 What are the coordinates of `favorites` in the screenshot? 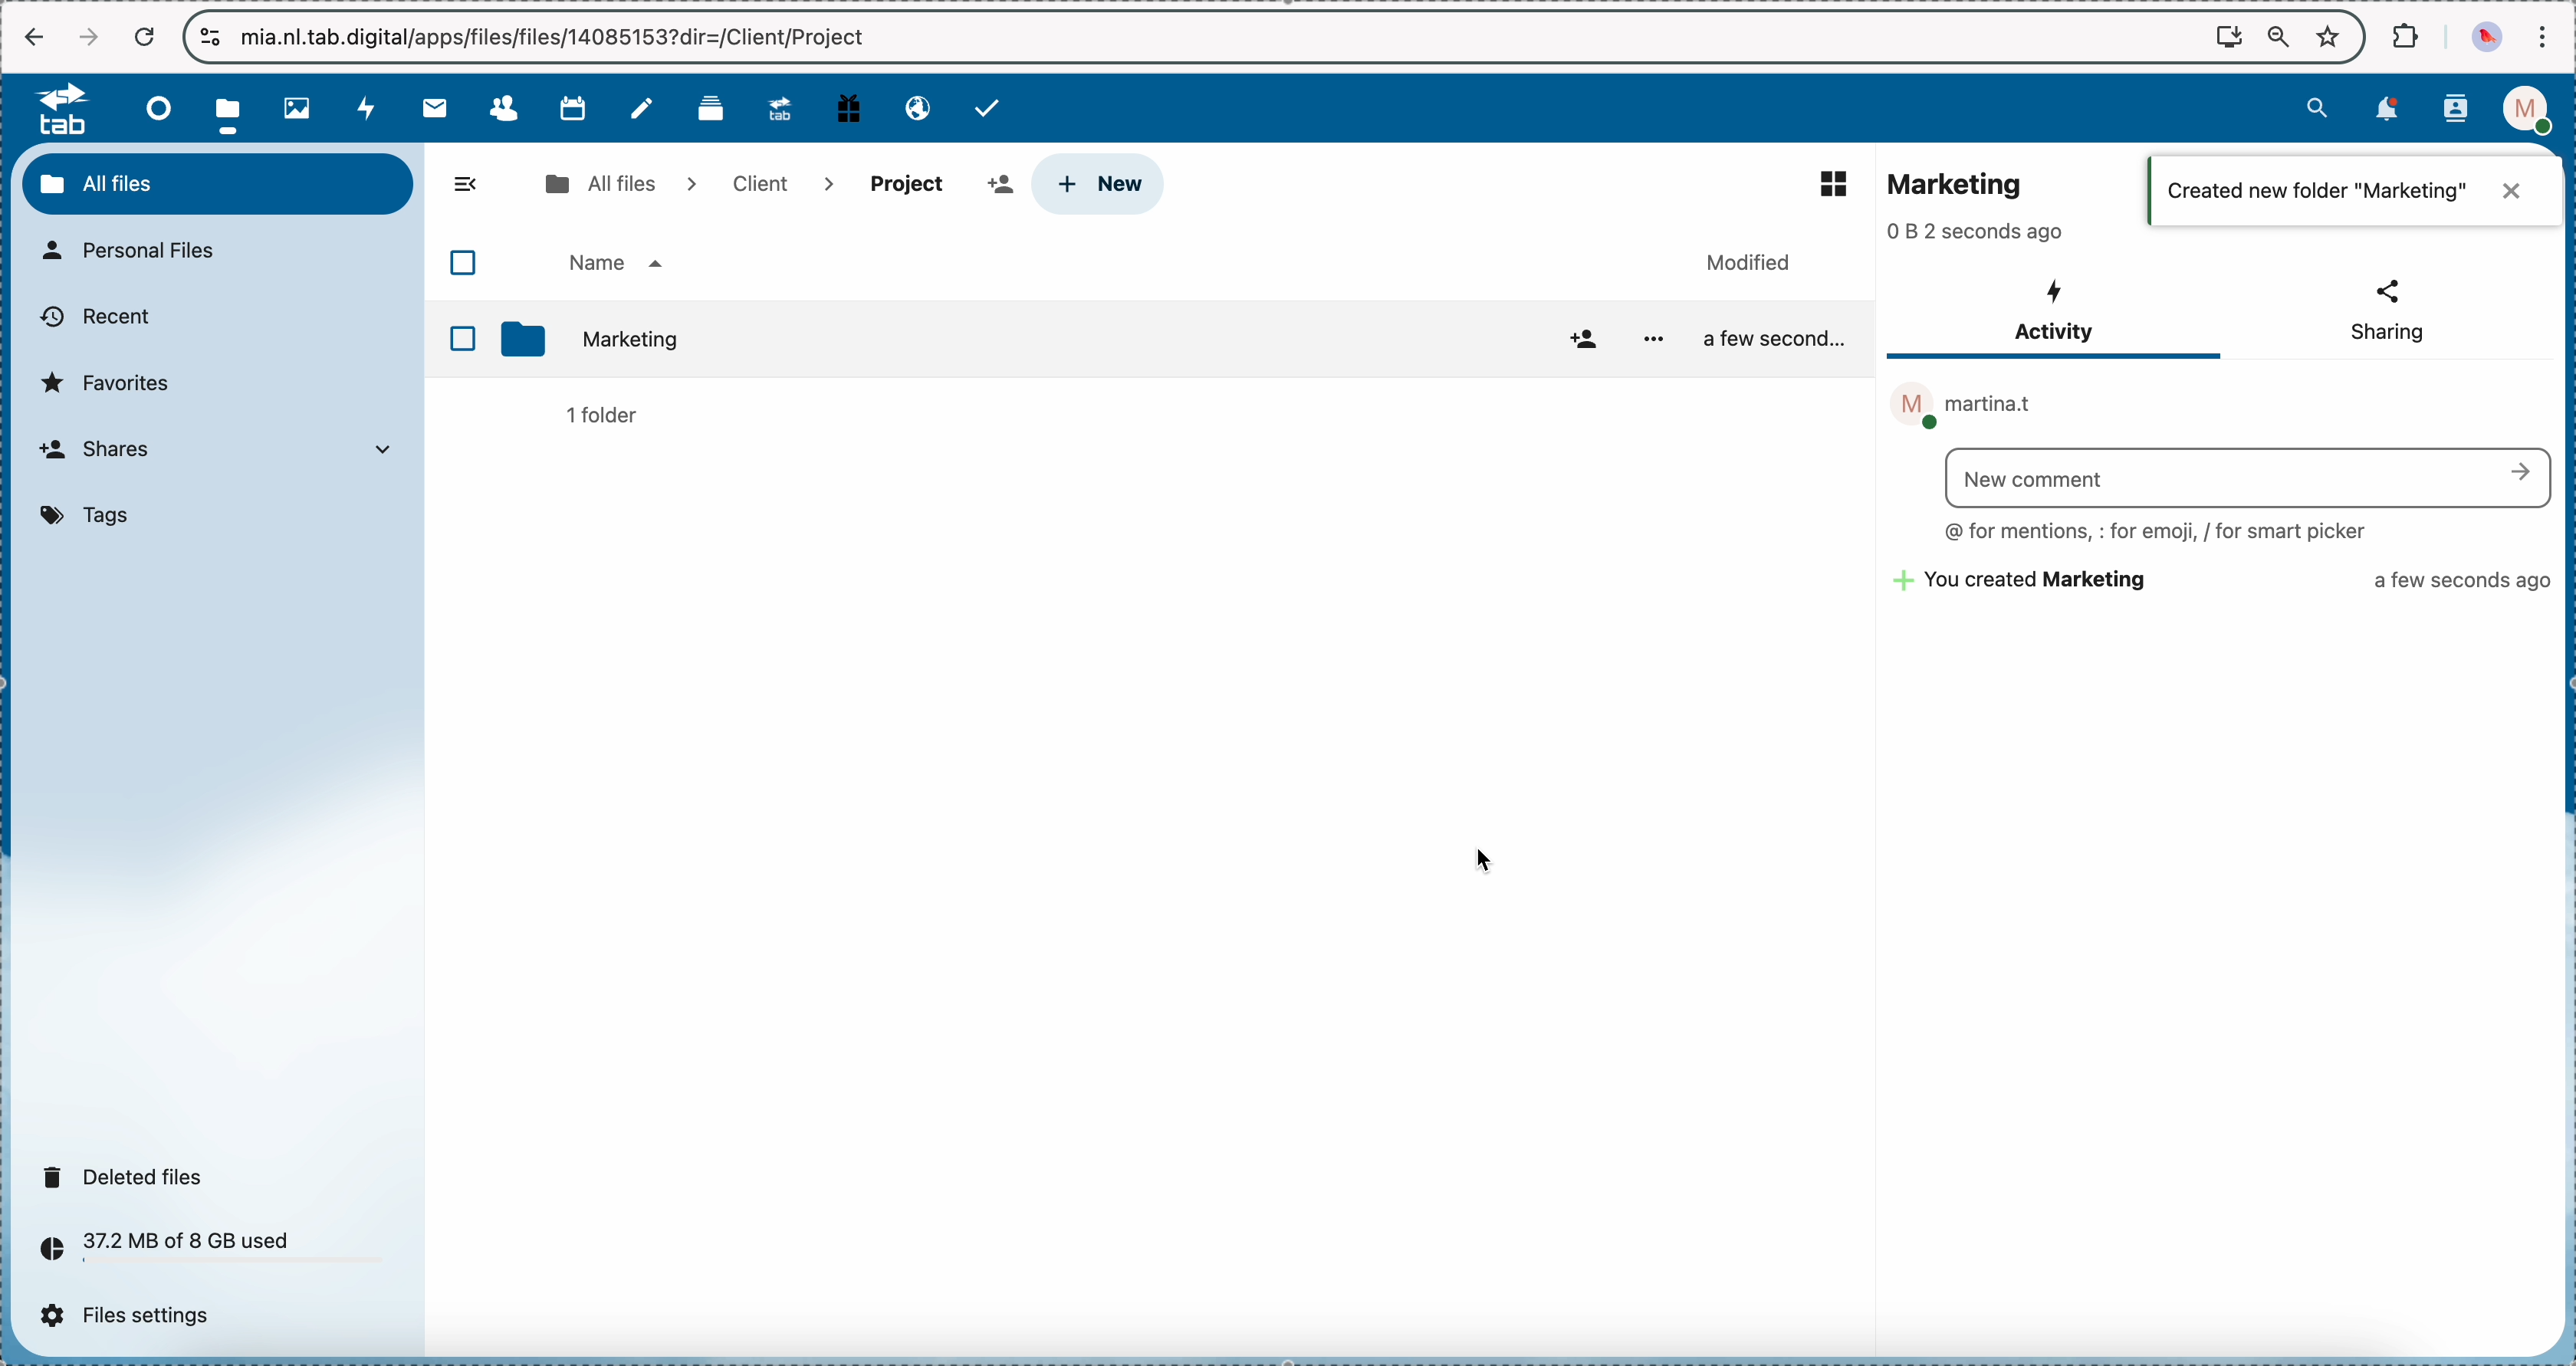 It's located at (2332, 35).